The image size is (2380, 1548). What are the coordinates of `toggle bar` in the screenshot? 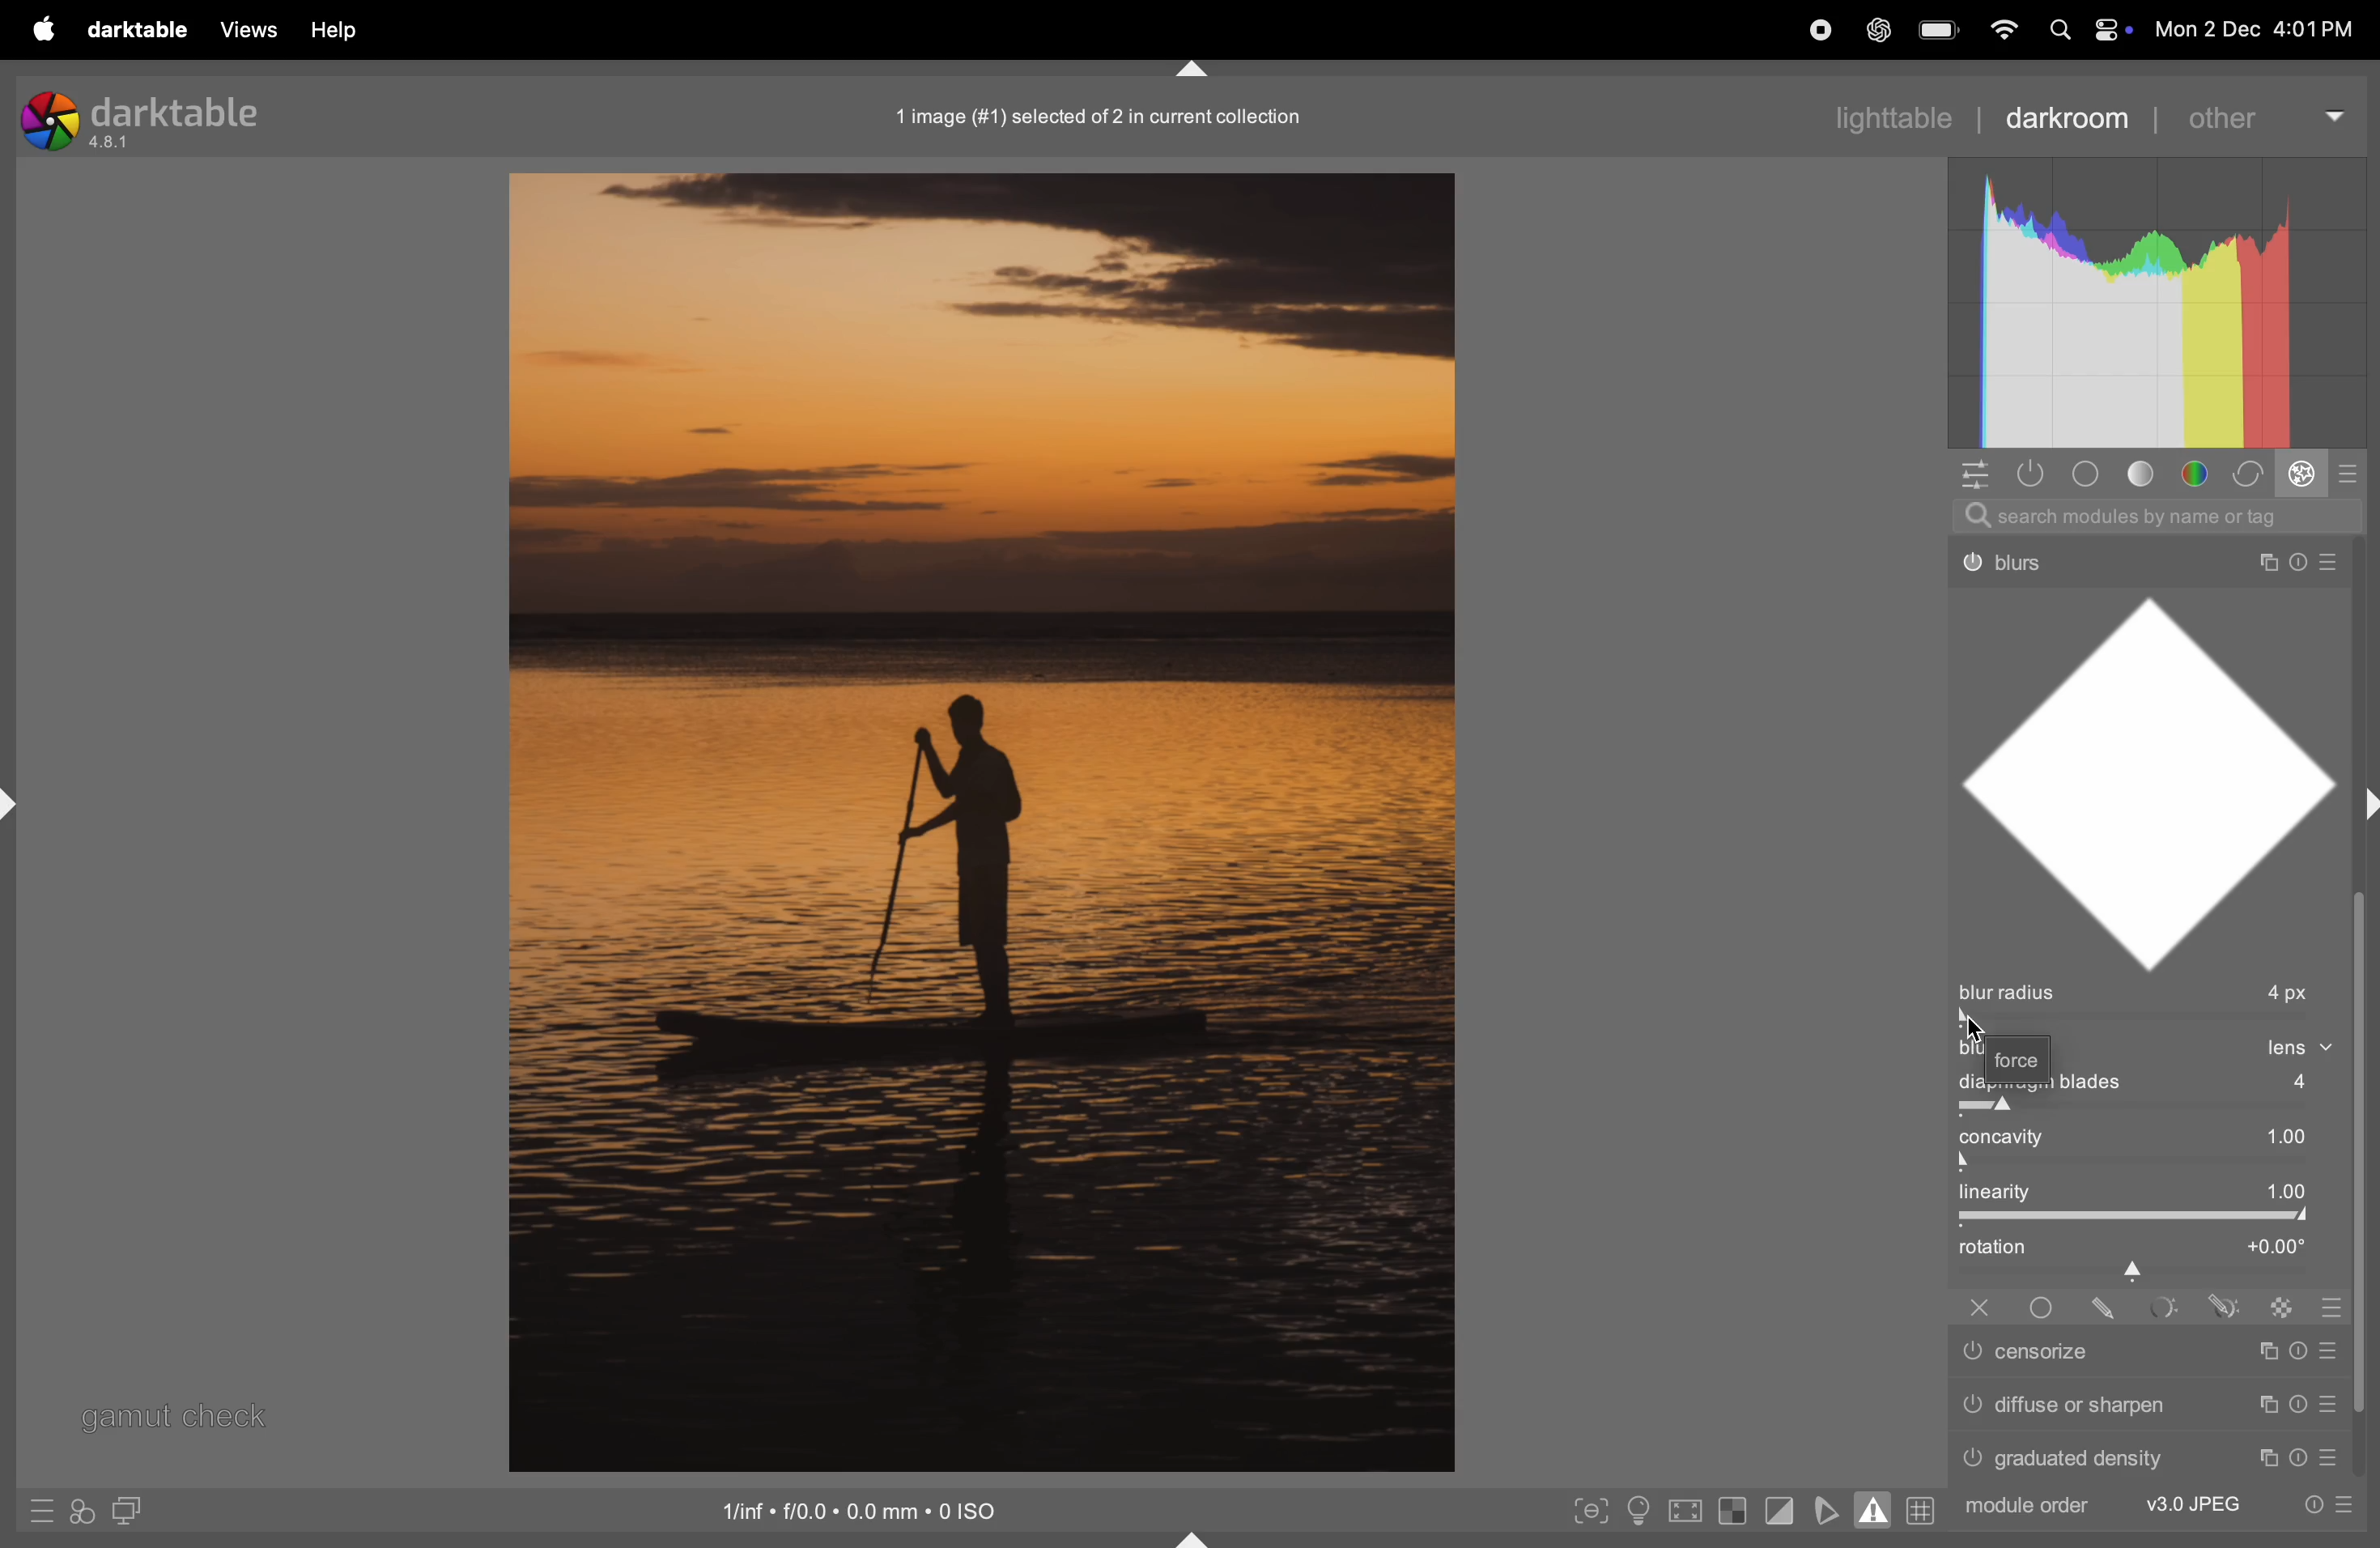 It's located at (2150, 1021).